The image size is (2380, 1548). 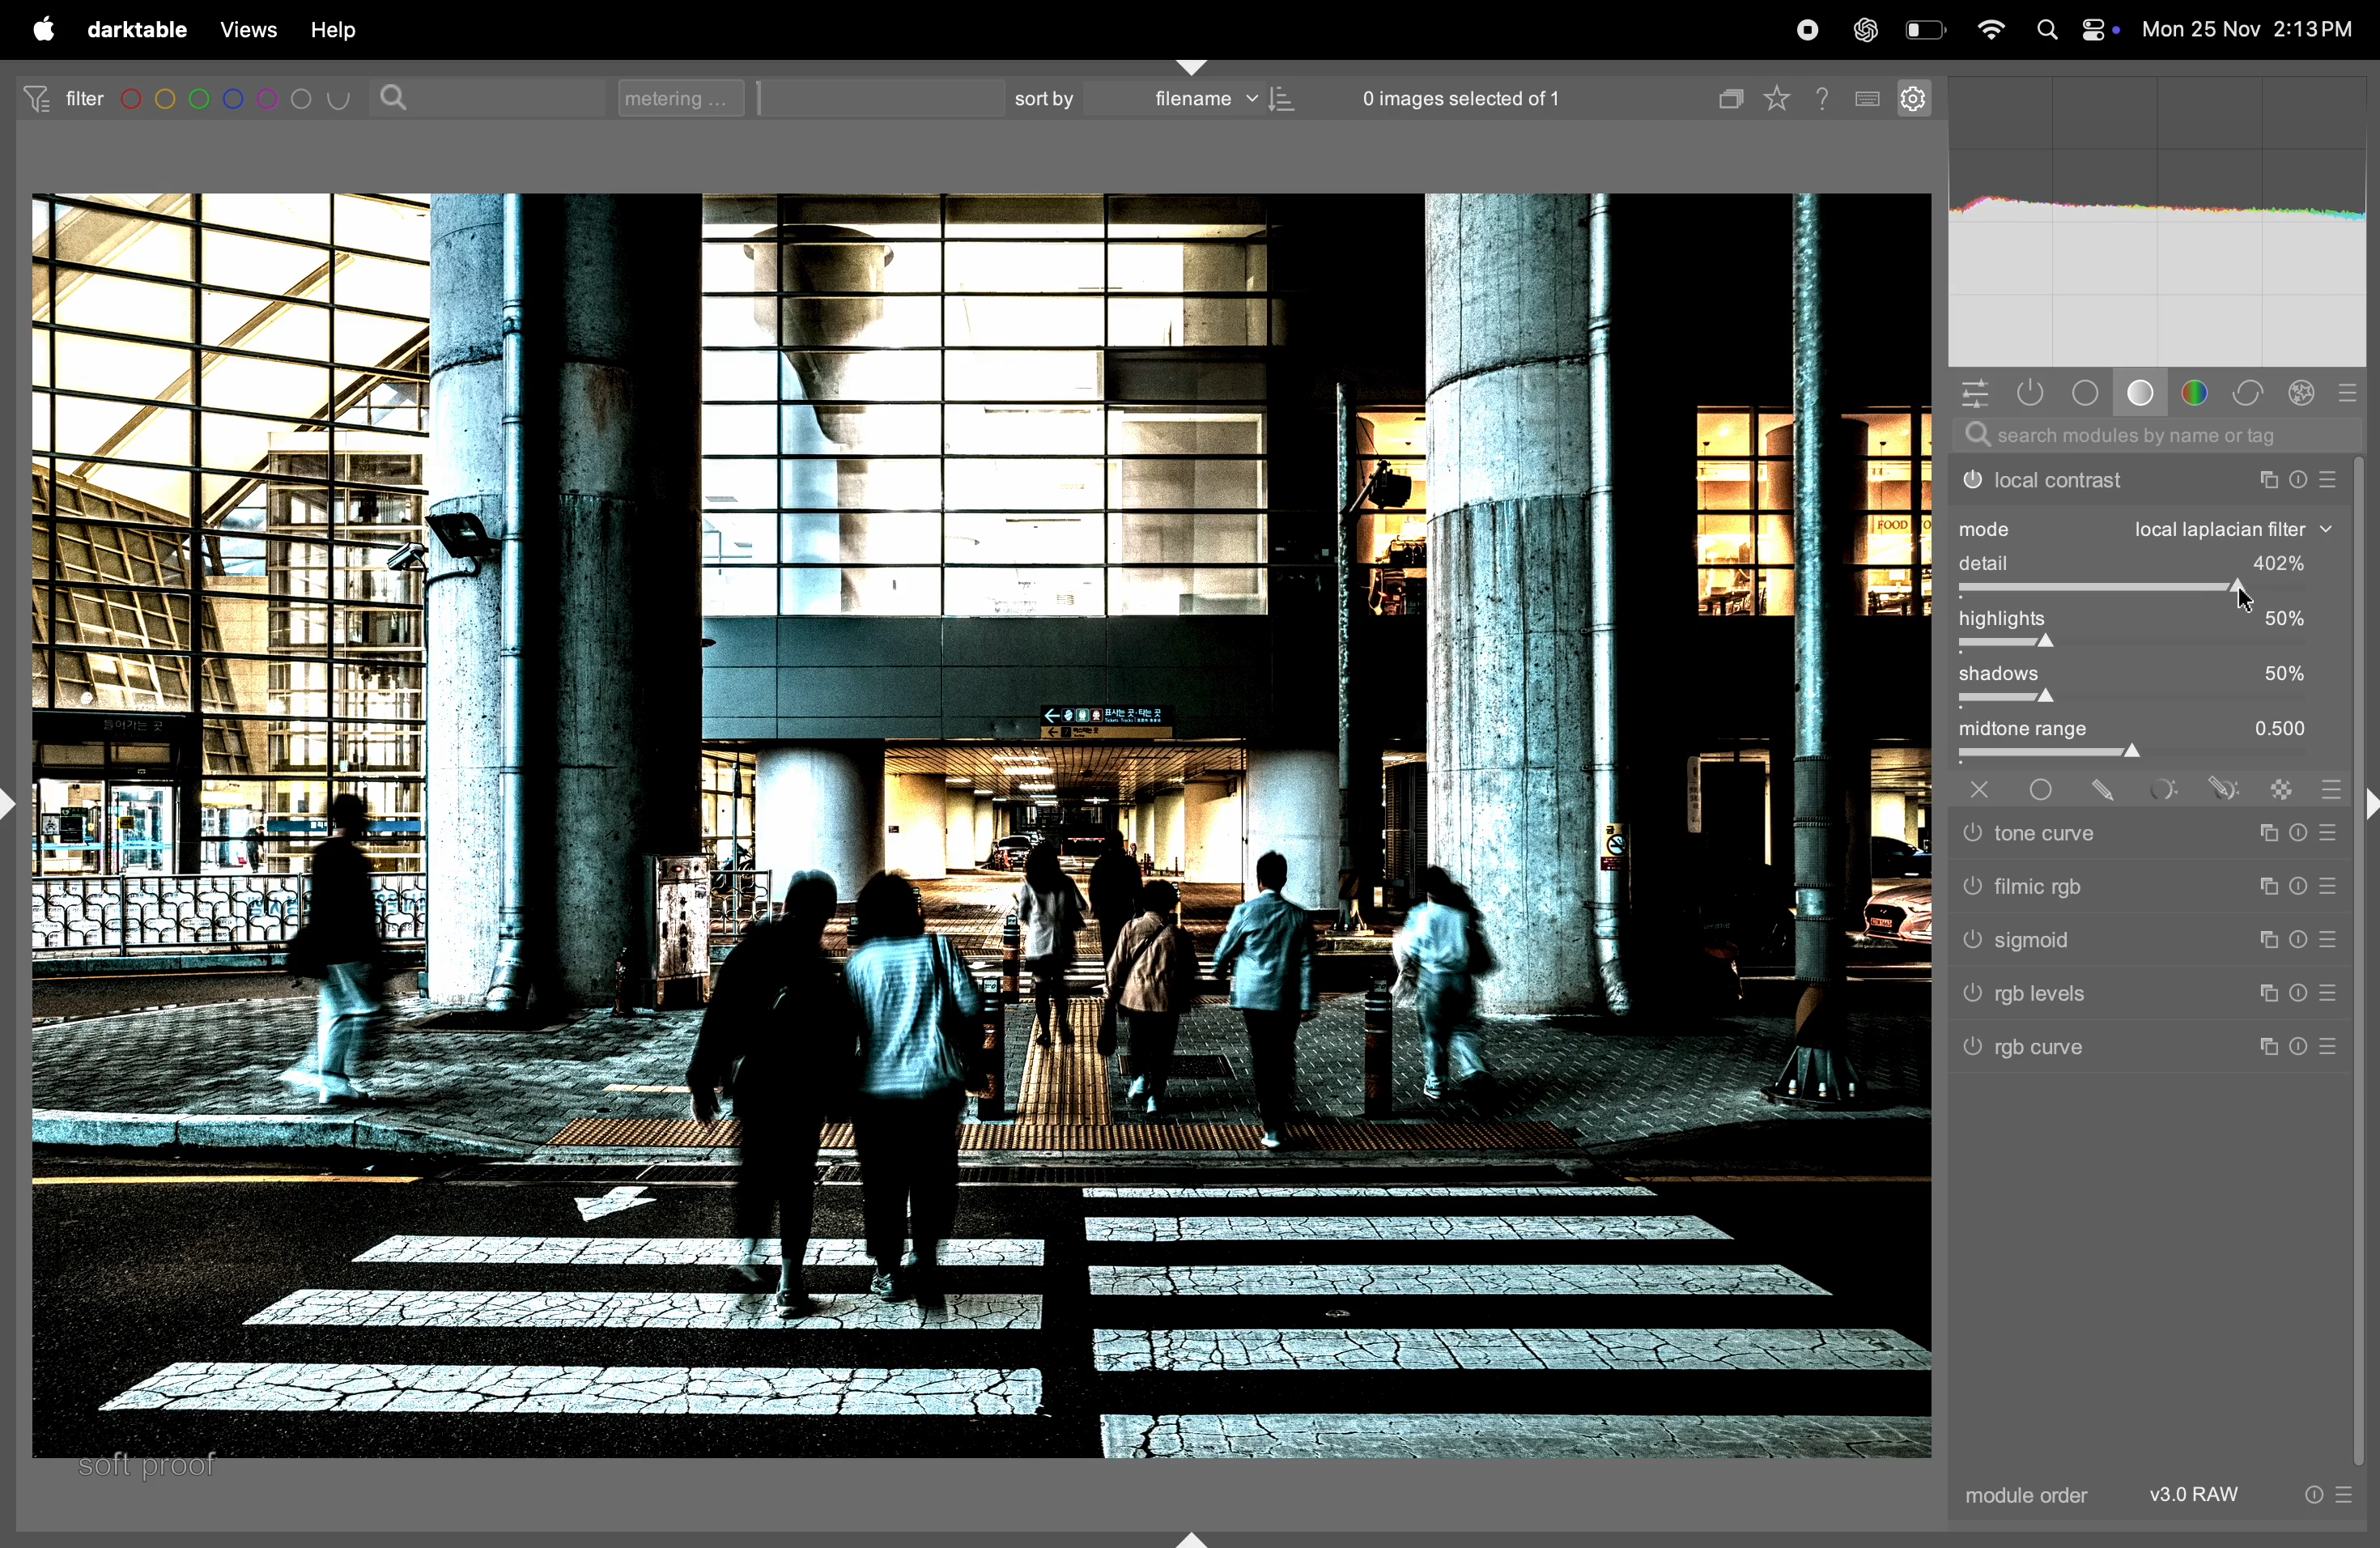 I want to click on local contrast, so click(x=2143, y=479).